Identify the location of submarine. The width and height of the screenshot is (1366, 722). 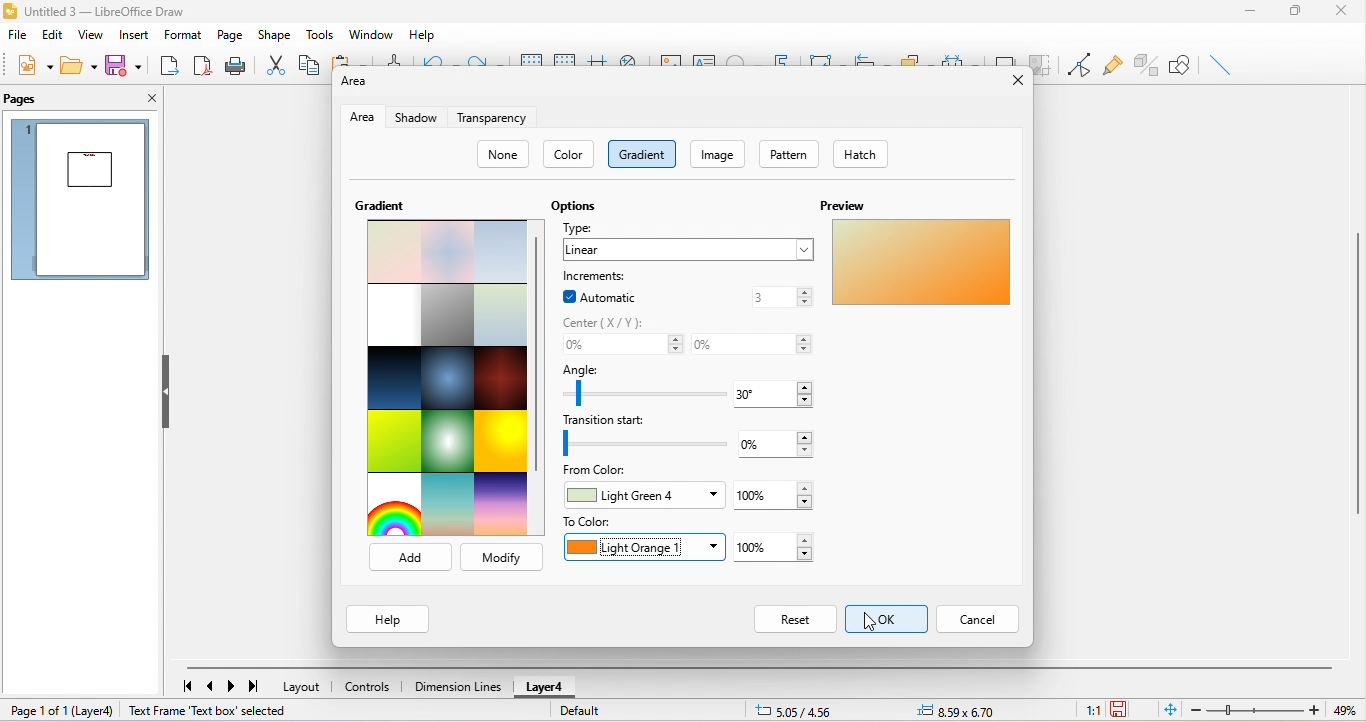
(501, 316).